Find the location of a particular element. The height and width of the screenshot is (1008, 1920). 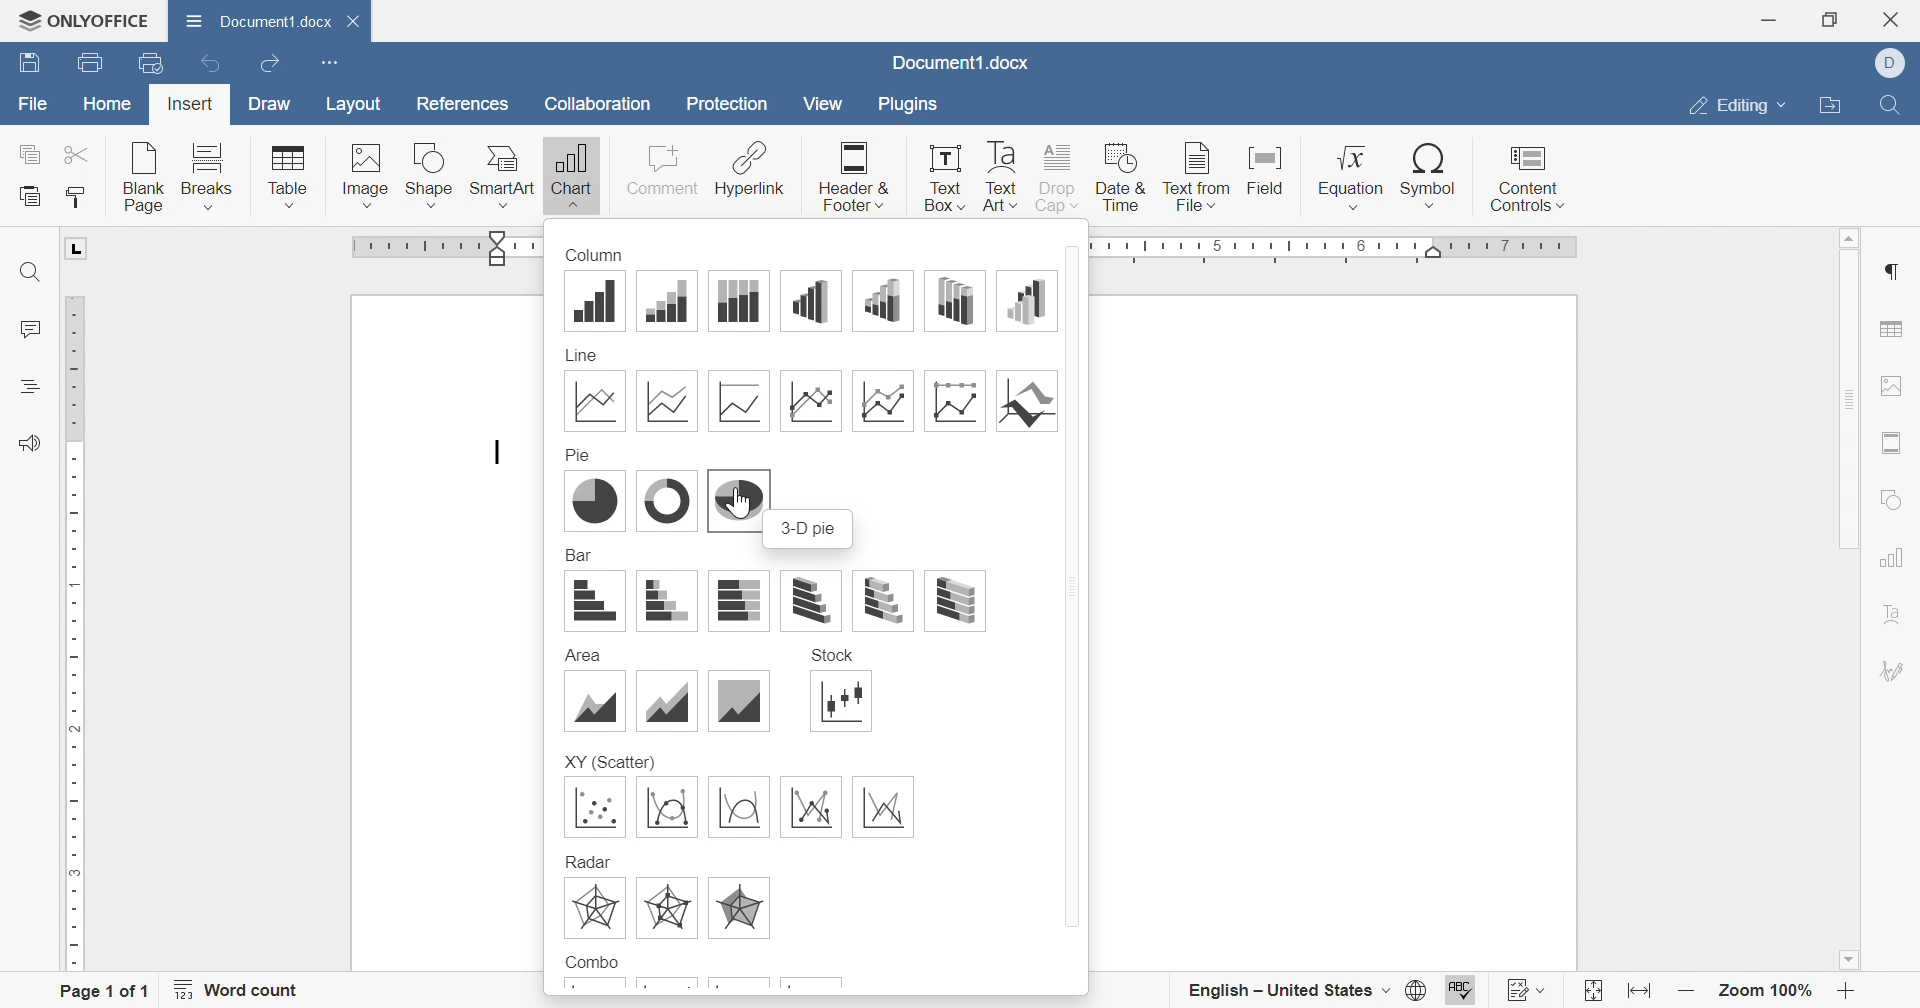

Lines is located at coordinates (597, 401).